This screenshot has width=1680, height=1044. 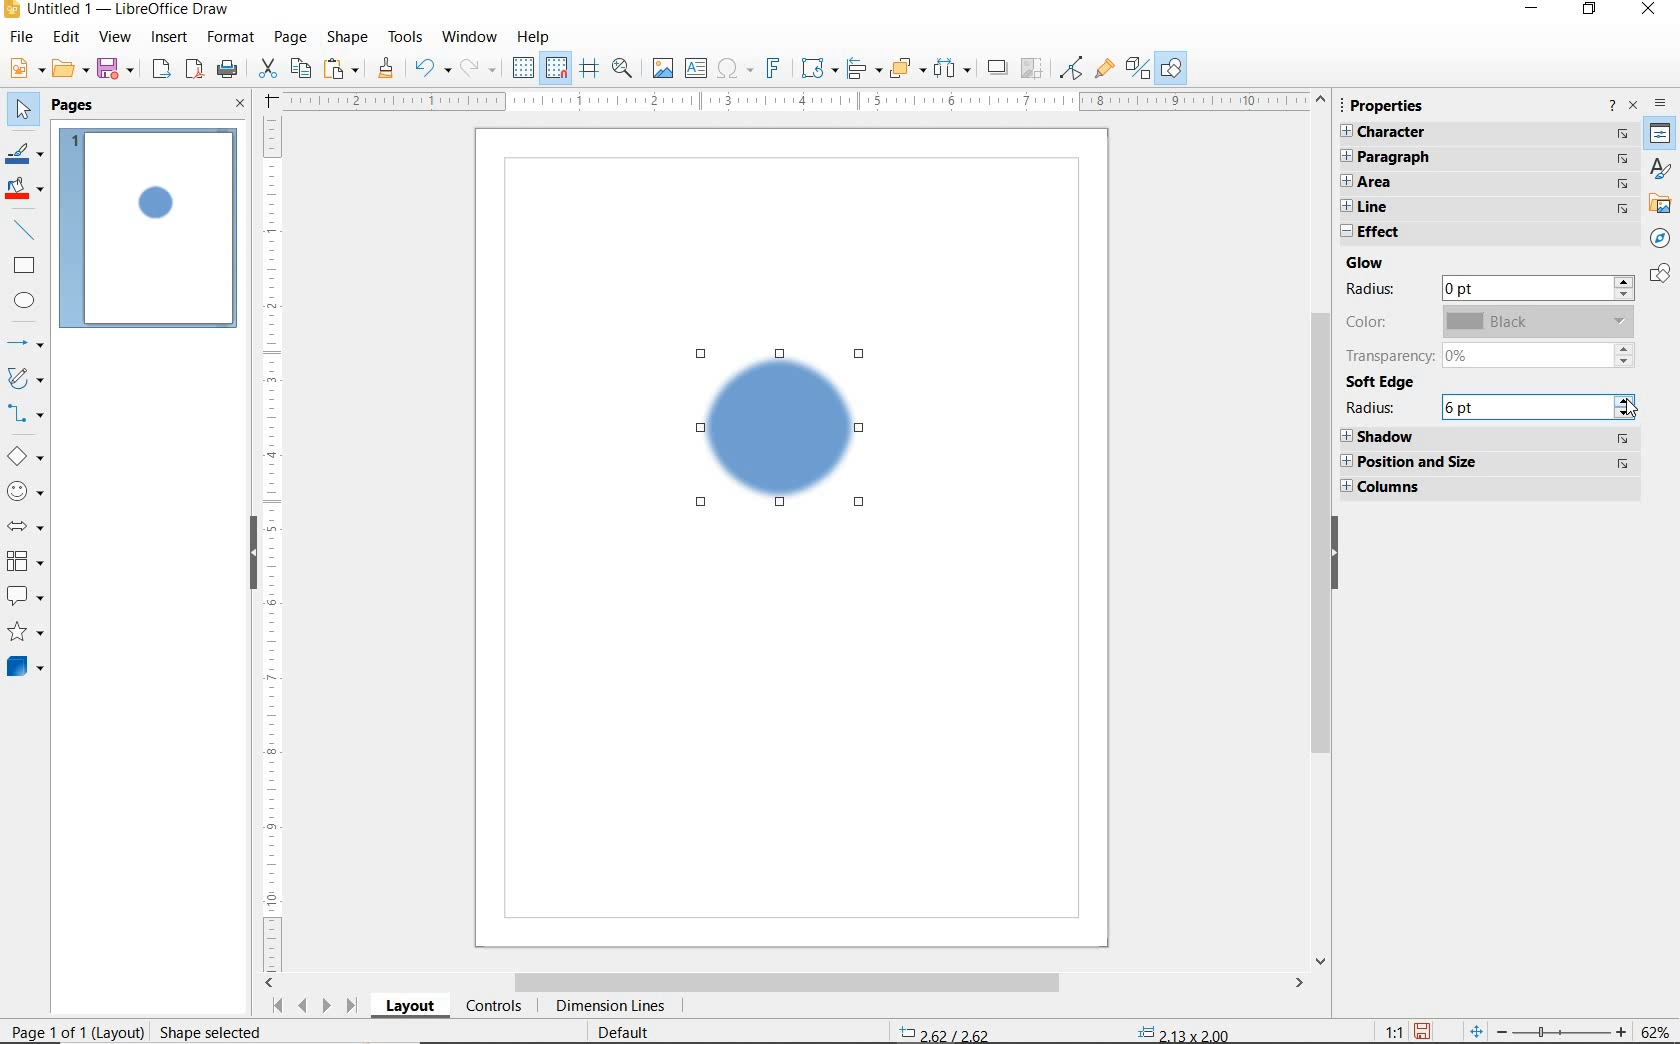 What do you see at coordinates (1622, 321) in the screenshot?
I see `drop down (greyed out)` at bounding box center [1622, 321].